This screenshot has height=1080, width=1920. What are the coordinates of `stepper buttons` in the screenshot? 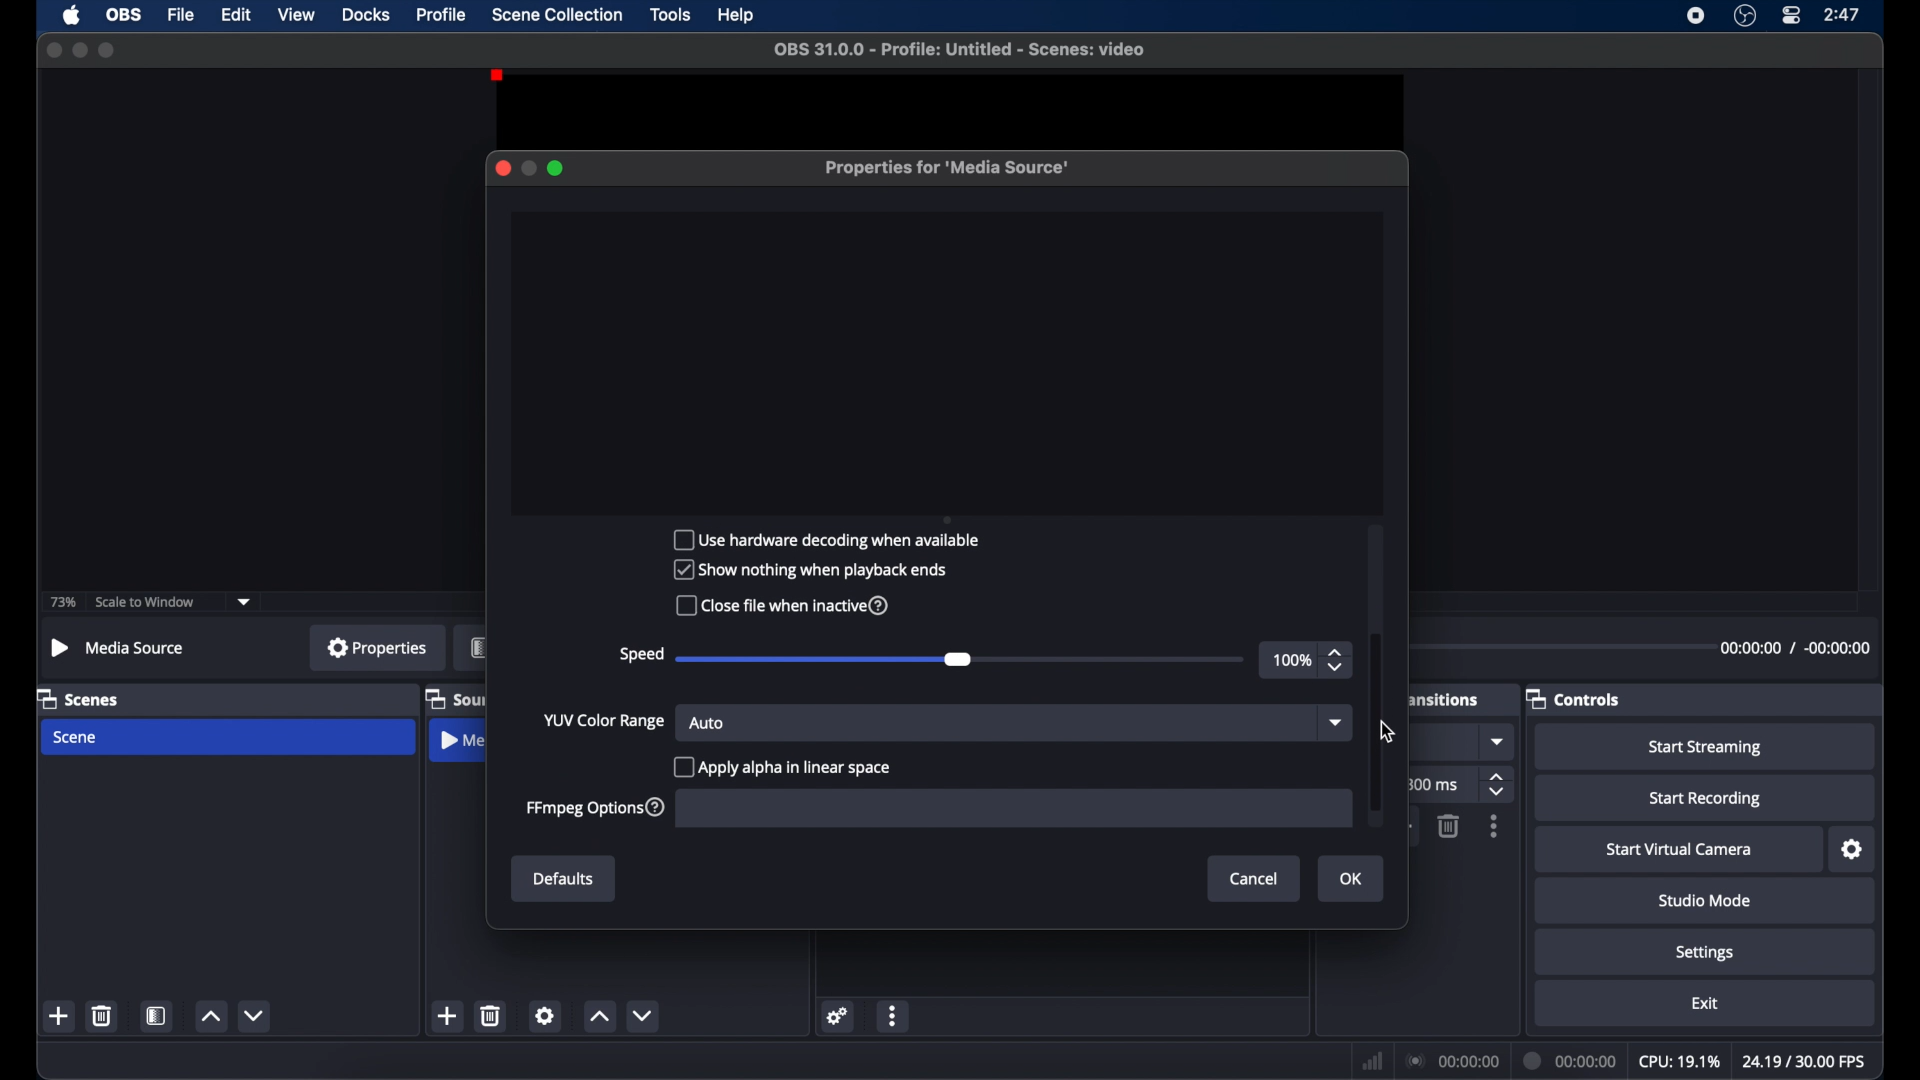 It's located at (1499, 784).